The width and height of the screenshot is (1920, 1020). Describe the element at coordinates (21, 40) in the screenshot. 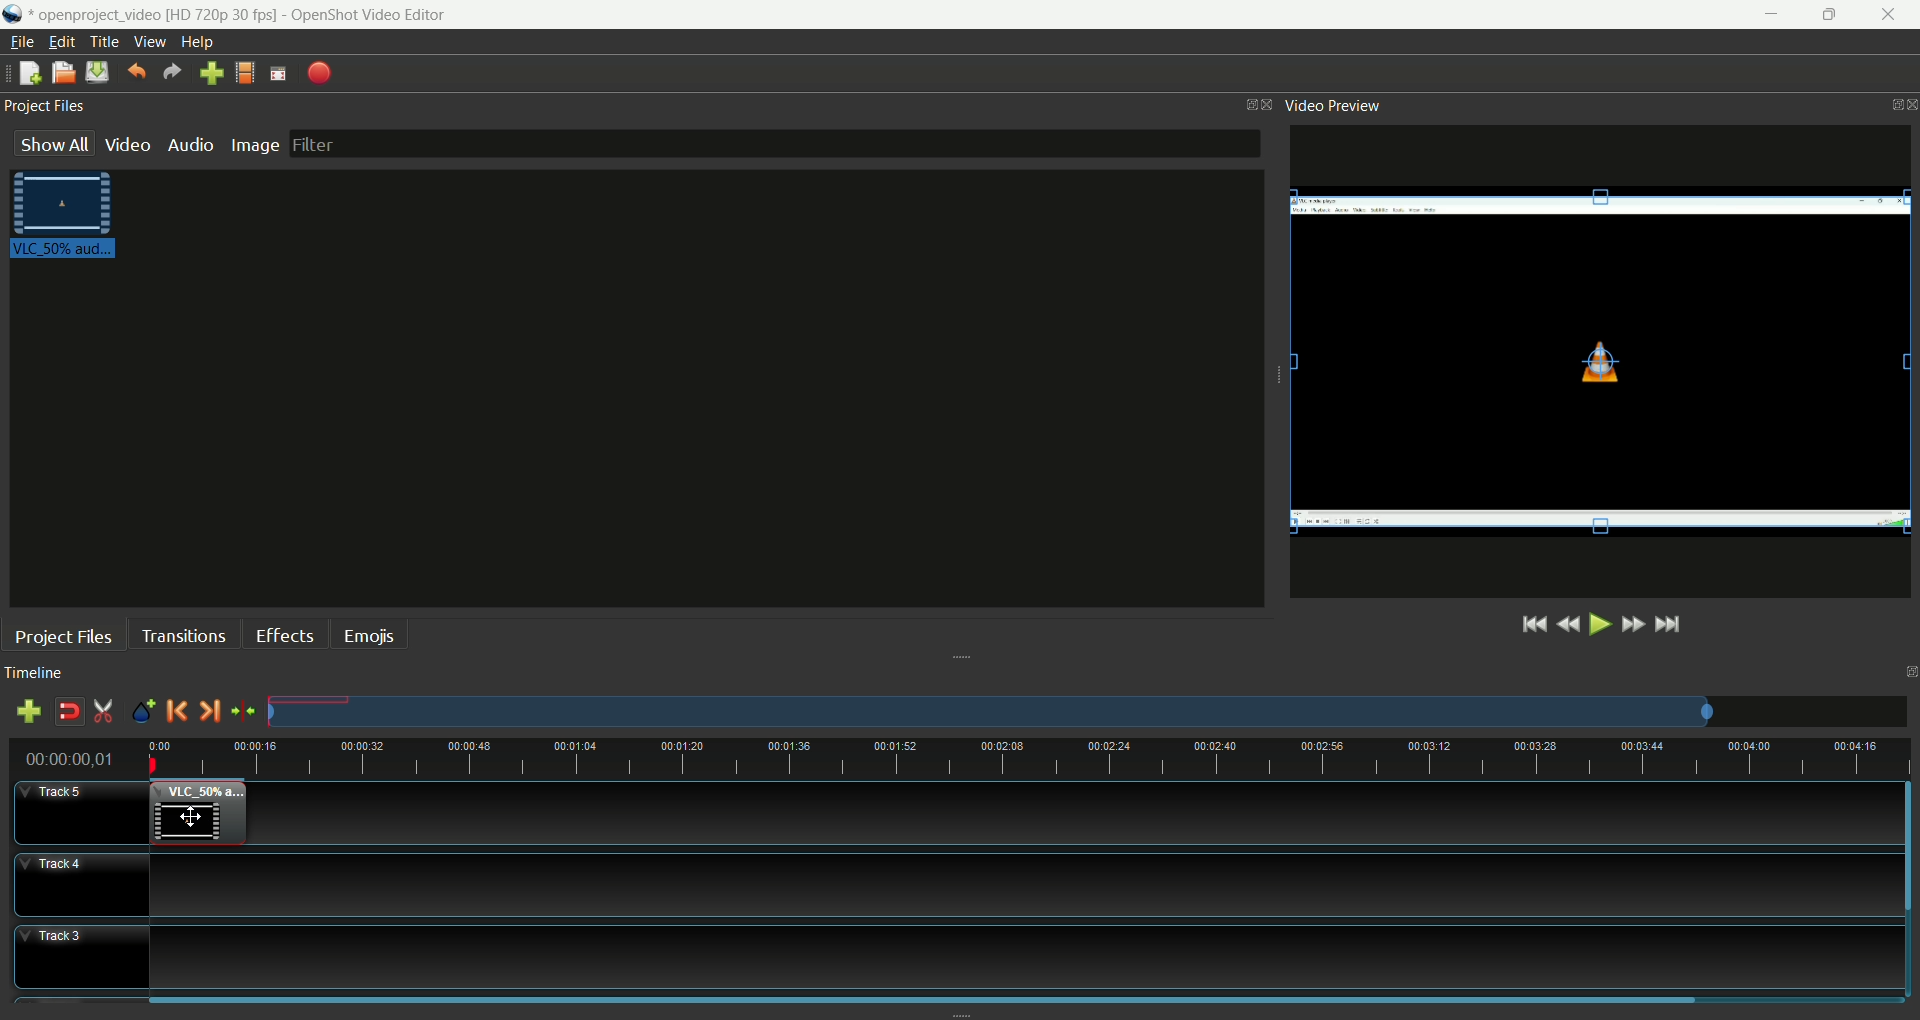

I see `file` at that location.